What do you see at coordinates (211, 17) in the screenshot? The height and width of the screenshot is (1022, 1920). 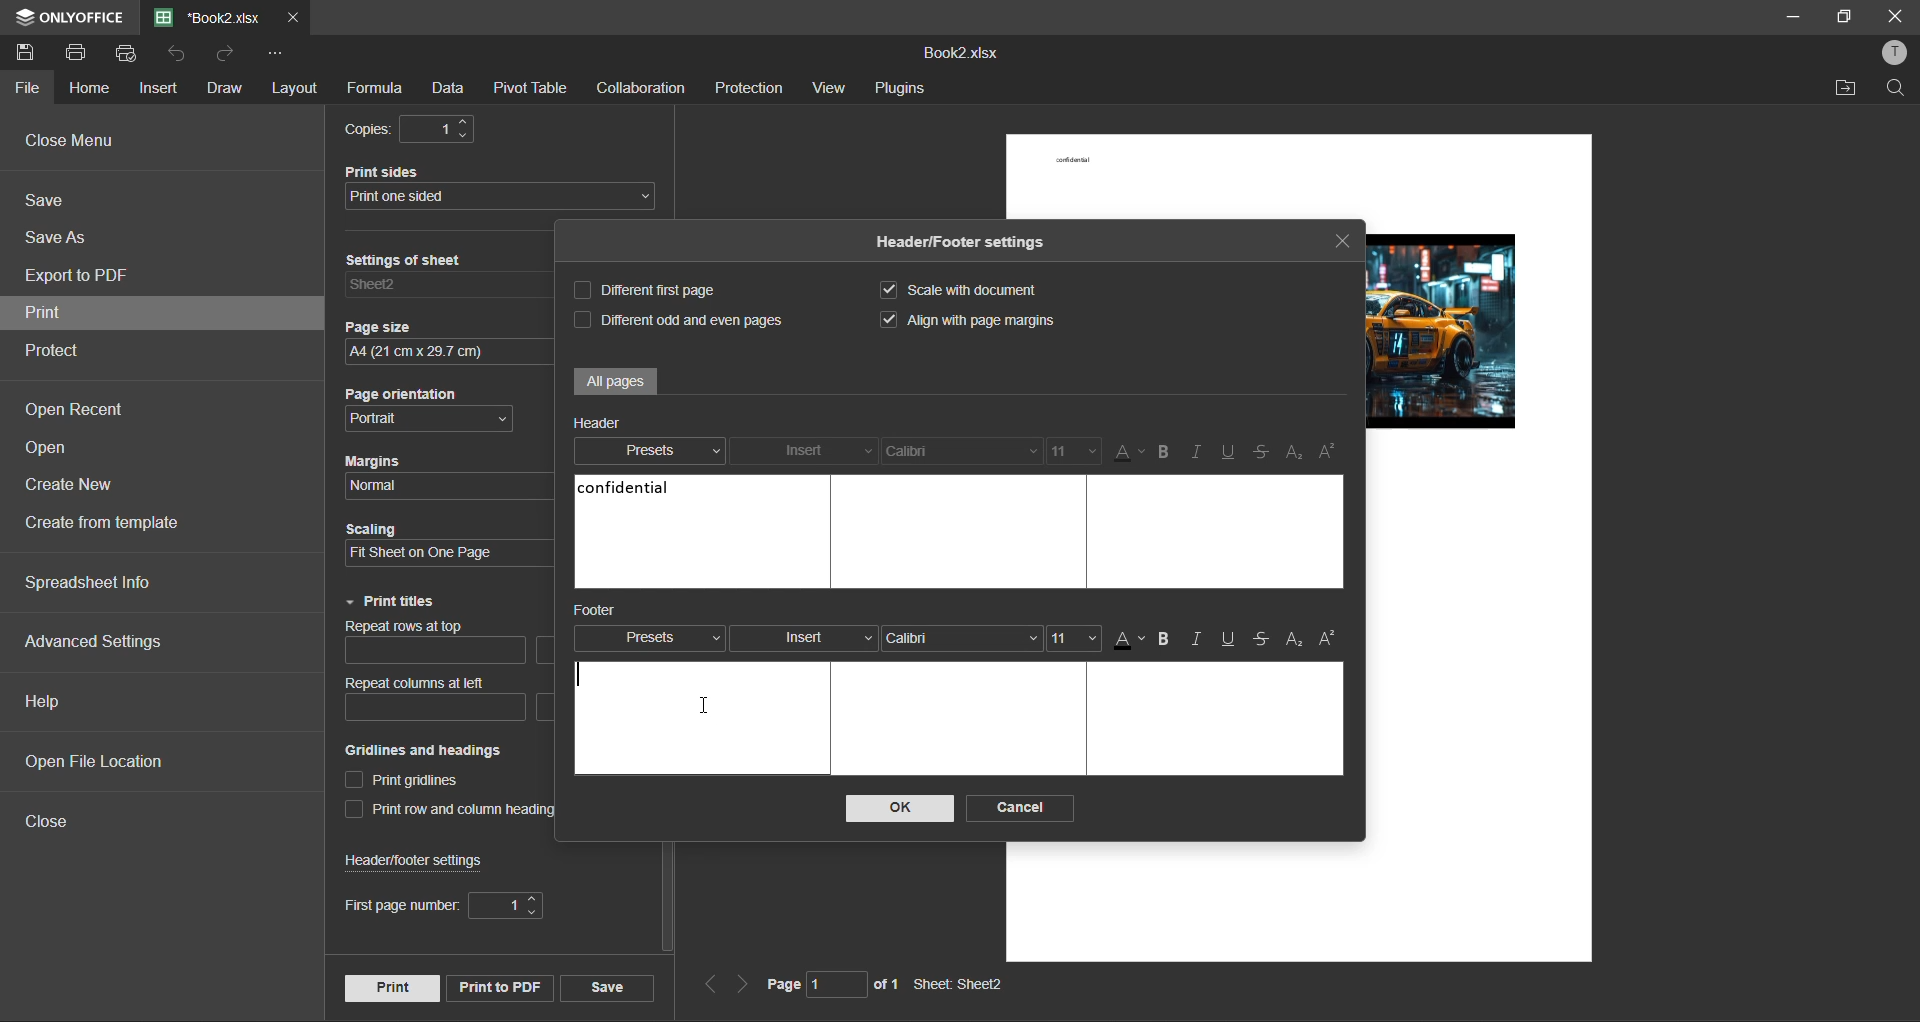 I see `filename` at bounding box center [211, 17].